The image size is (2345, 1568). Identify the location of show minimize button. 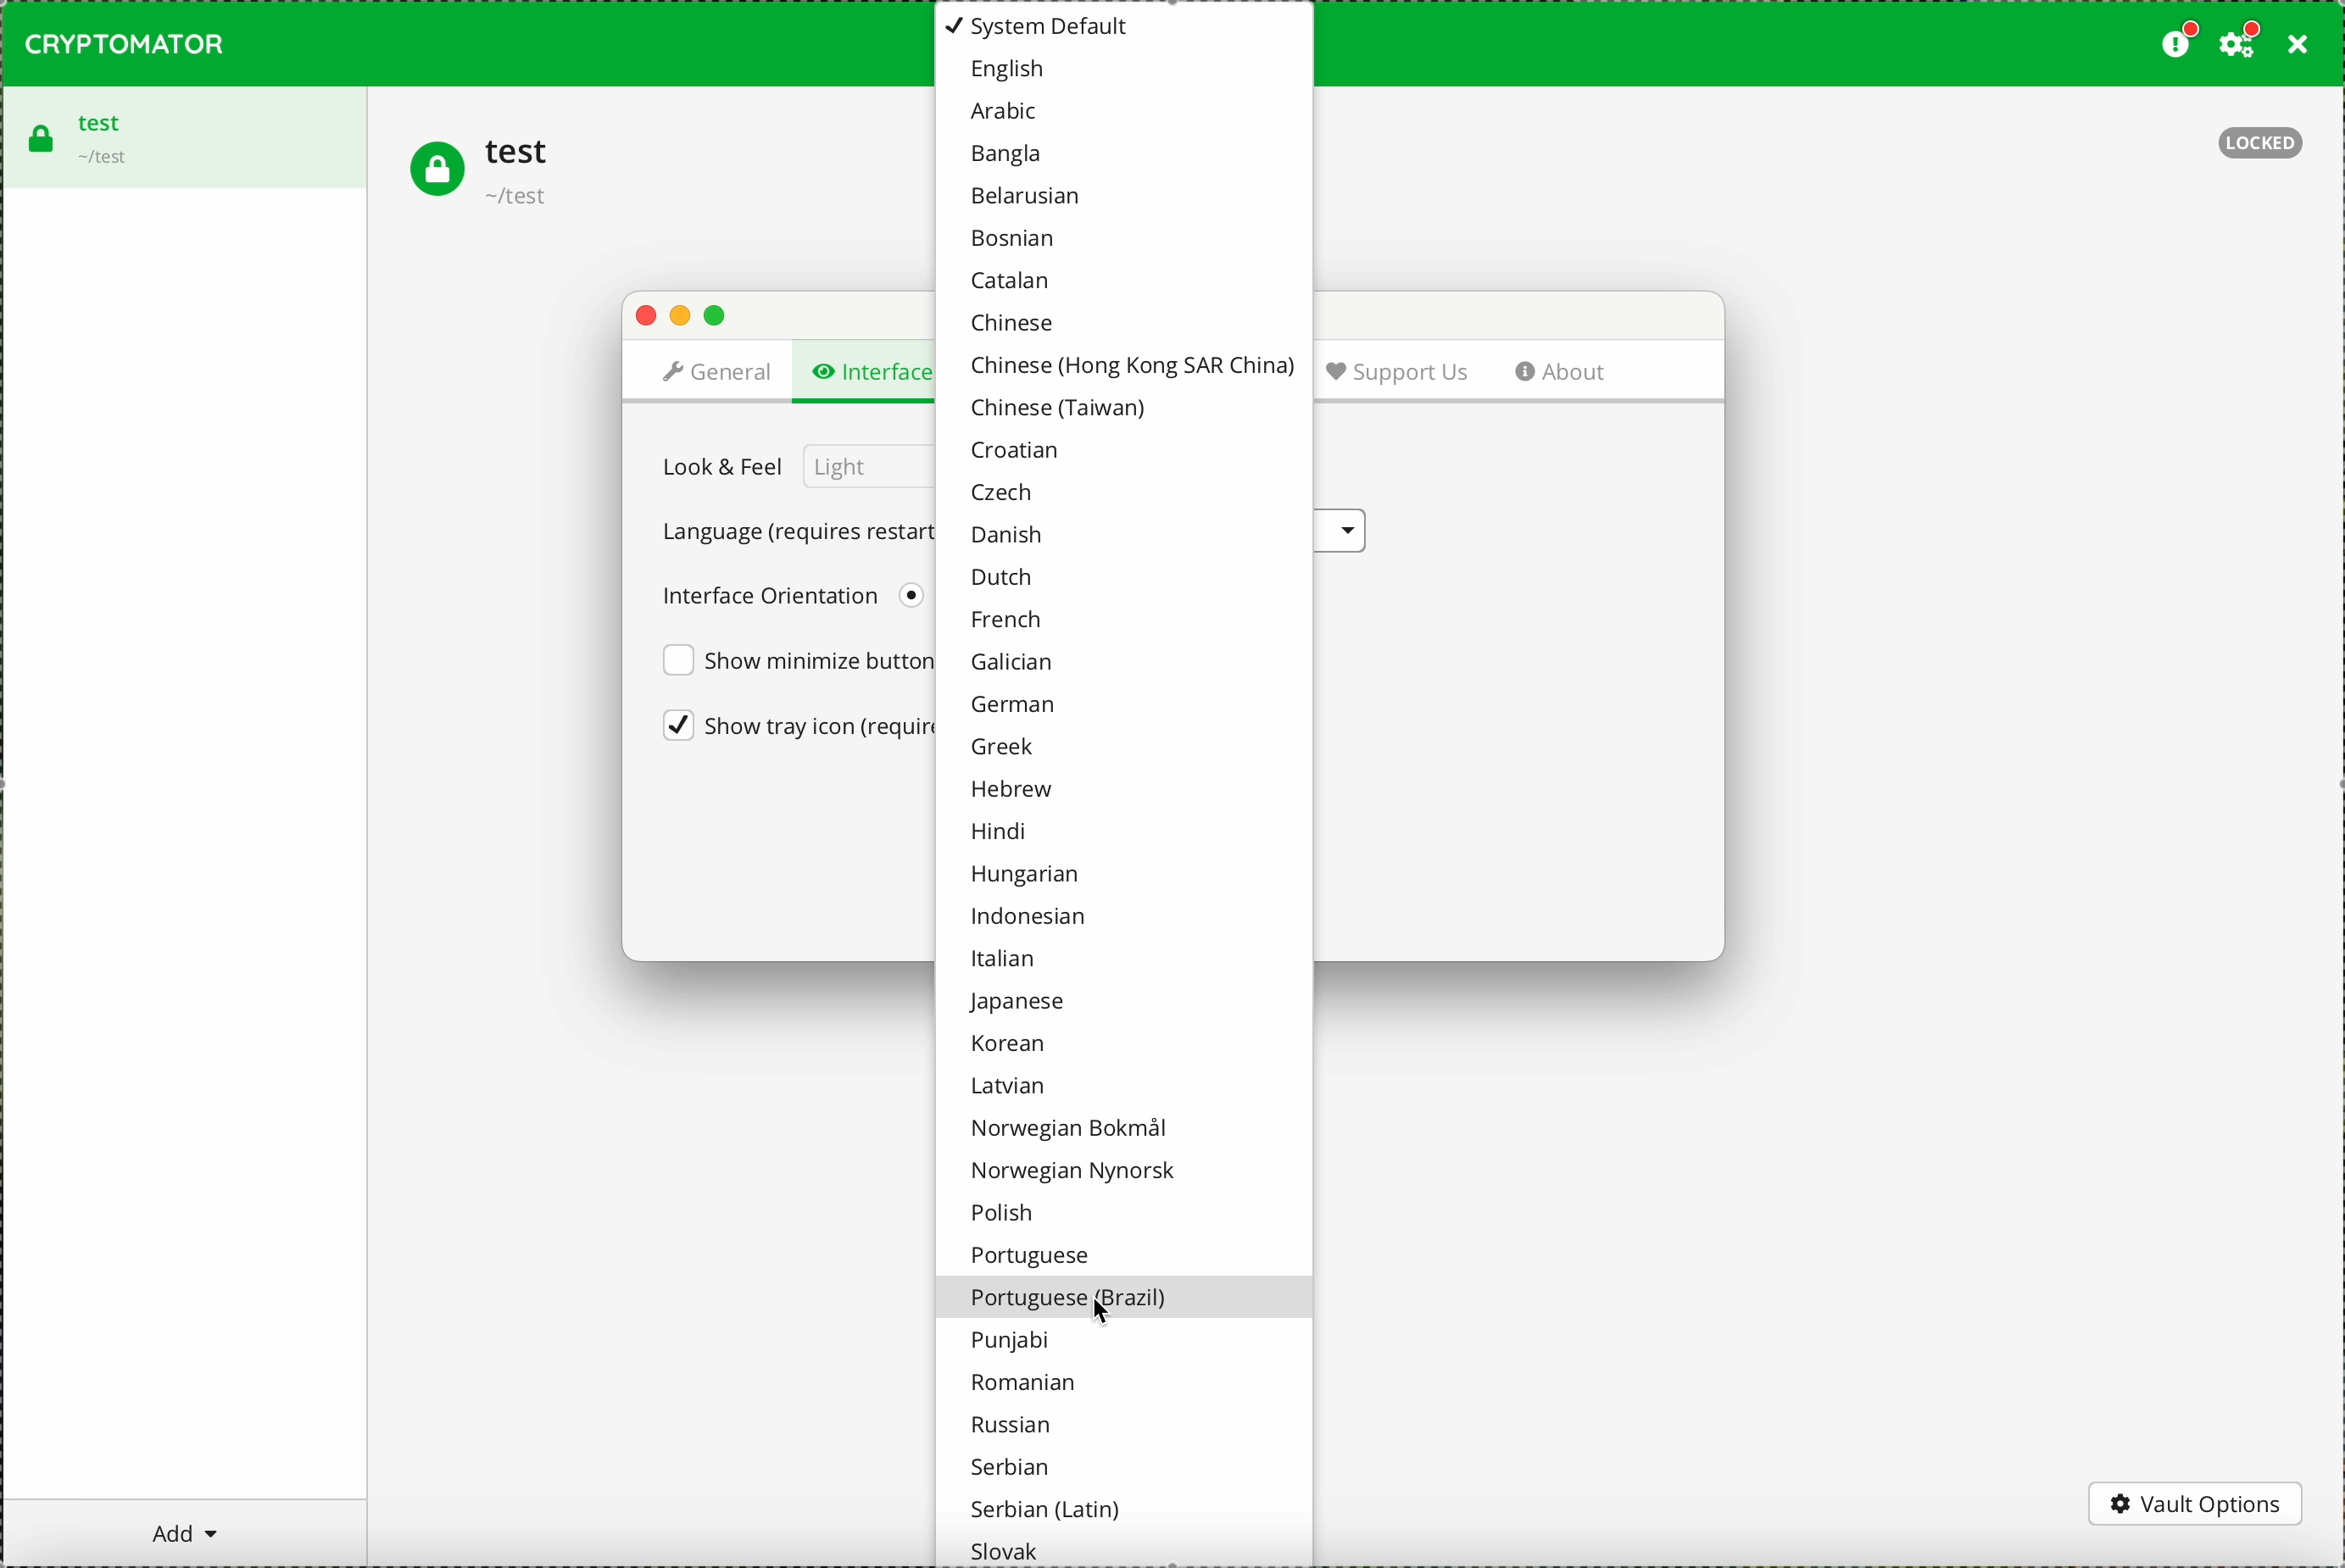
(793, 661).